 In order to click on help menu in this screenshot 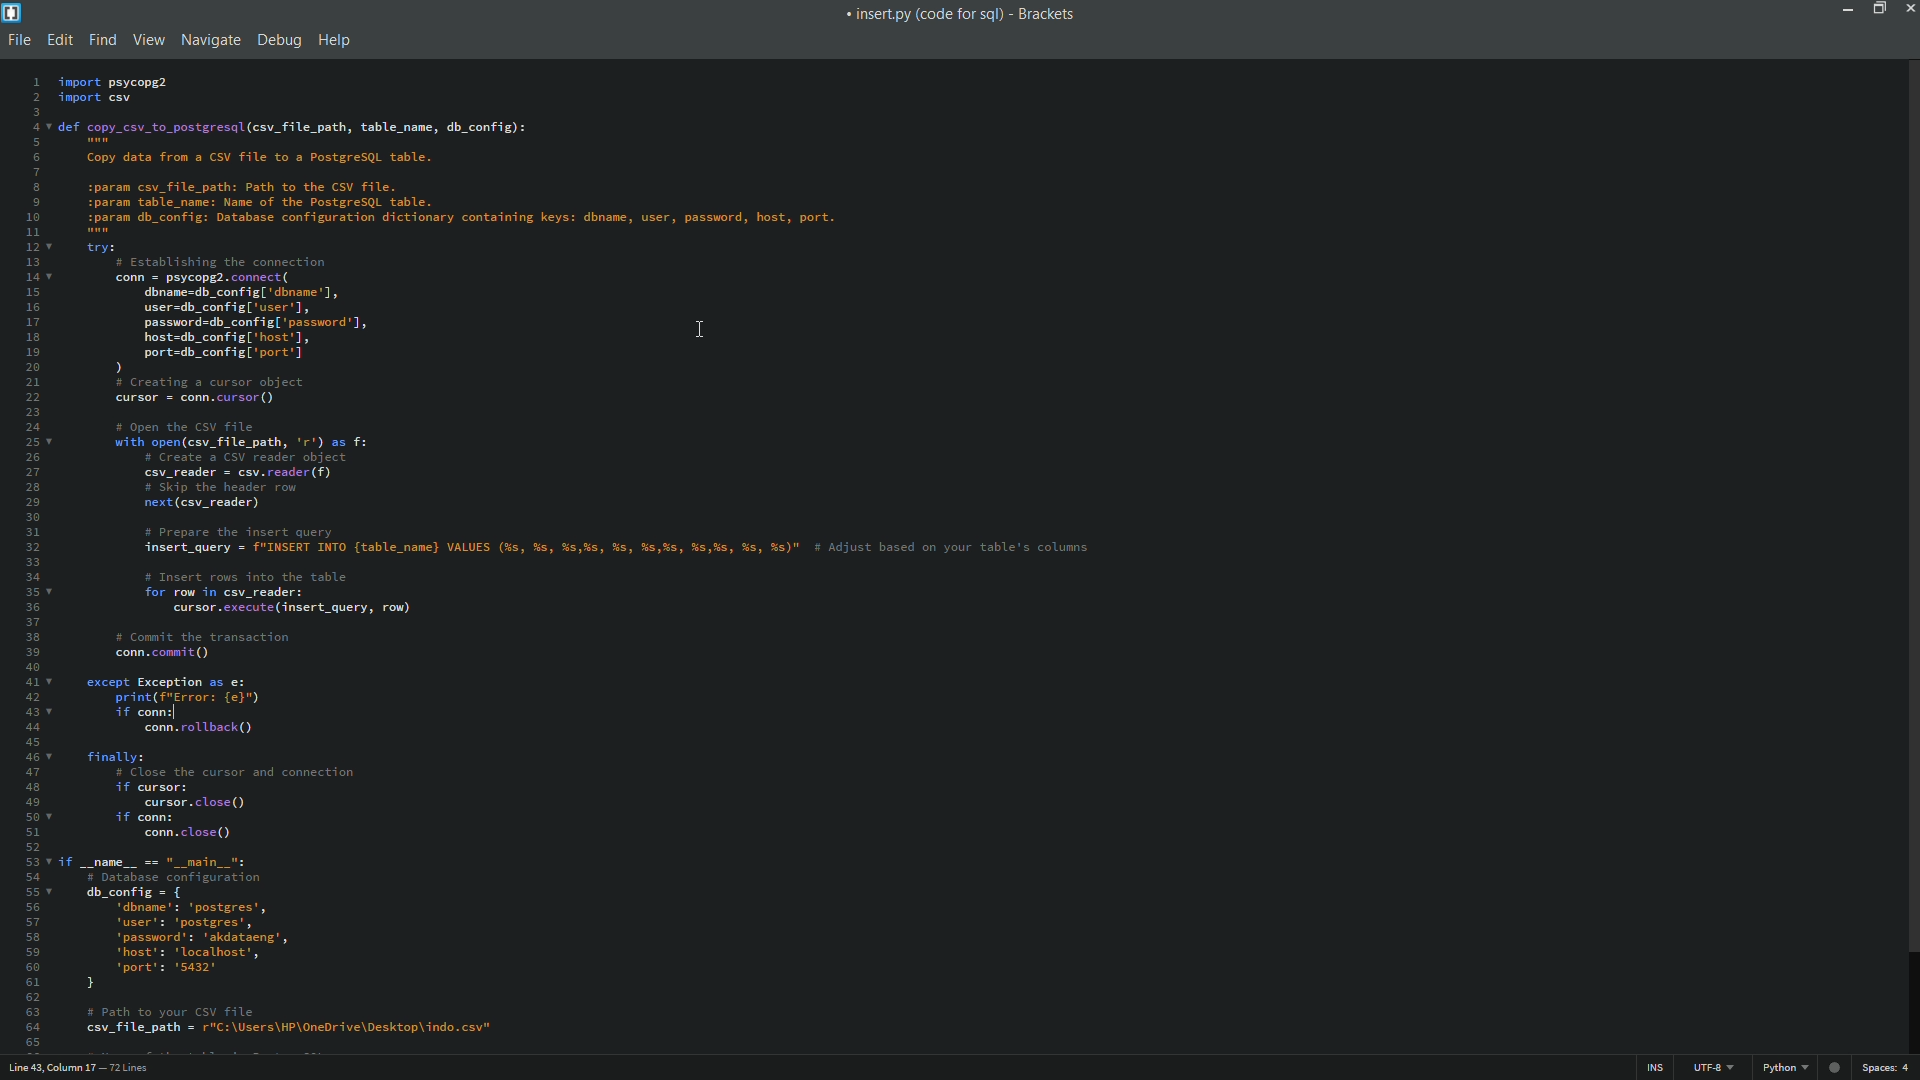, I will do `click(335, 42)`.